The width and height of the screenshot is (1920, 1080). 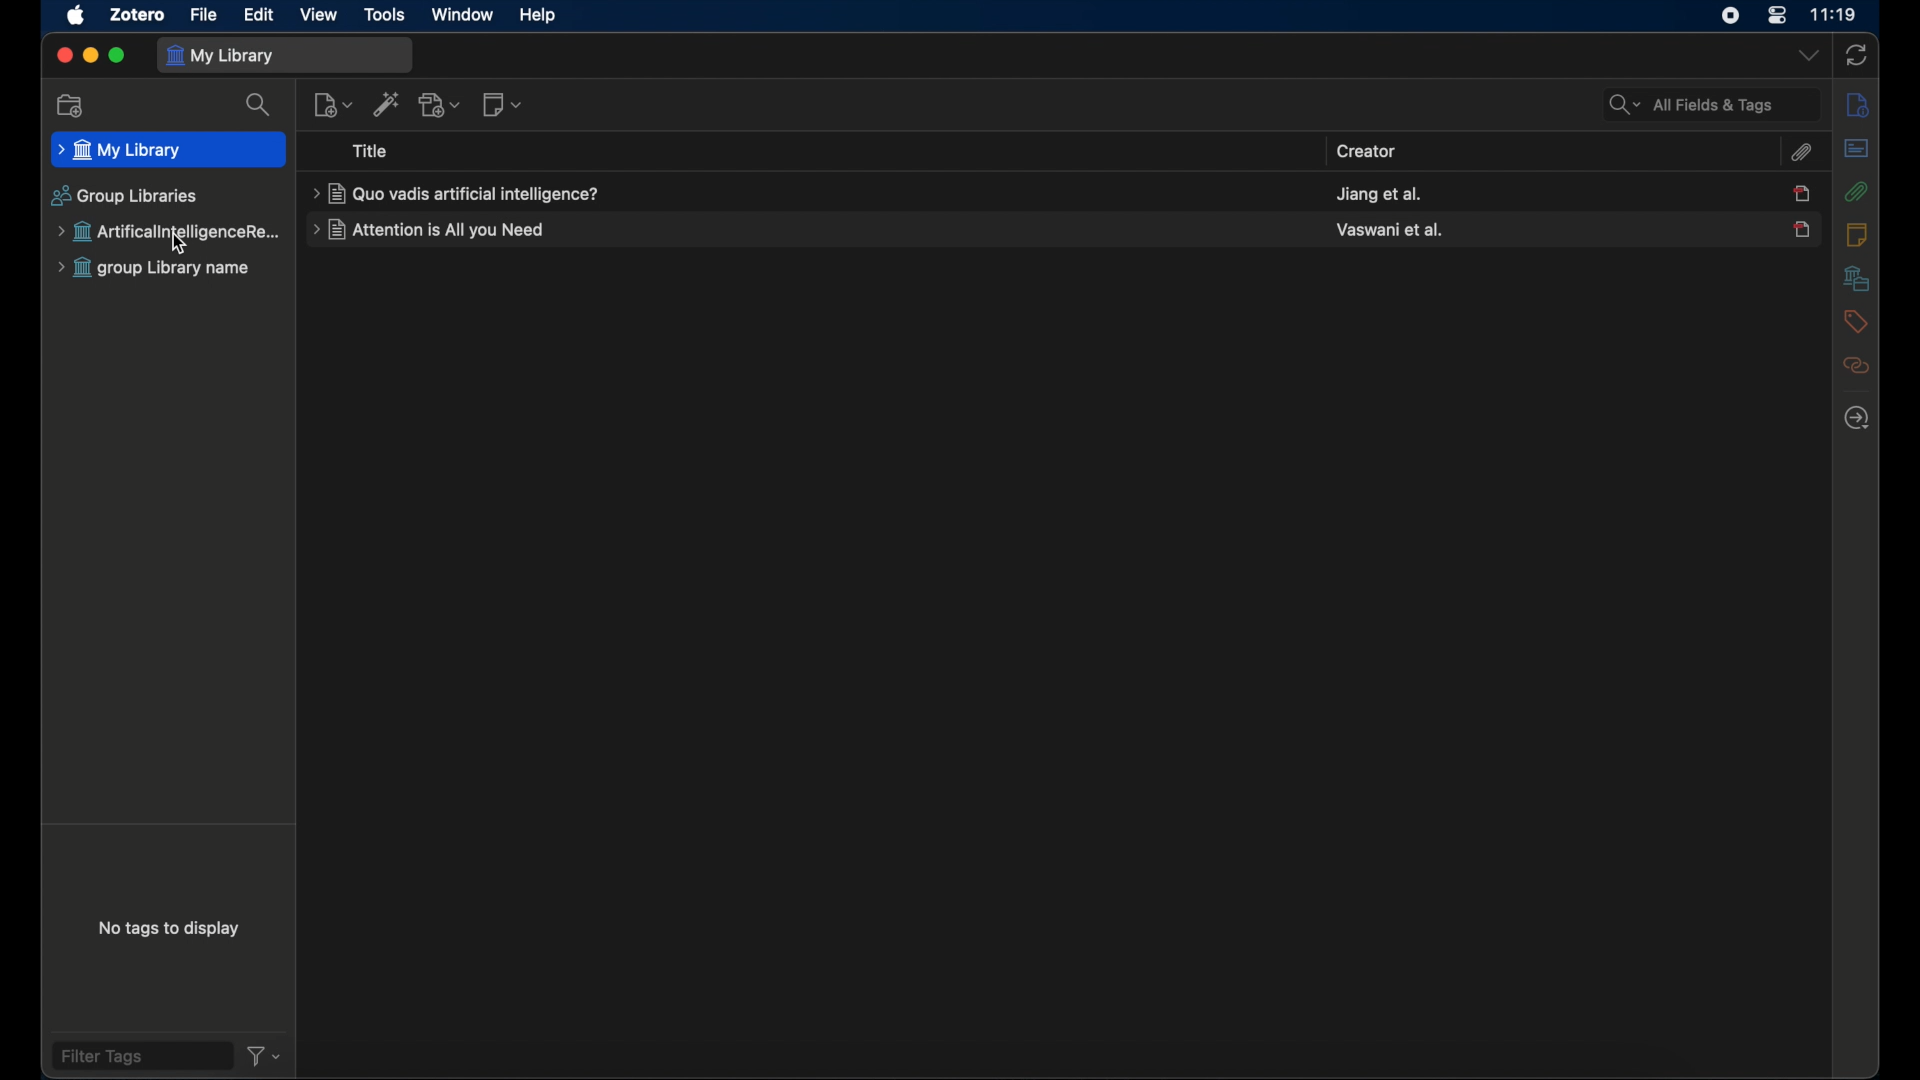 What do you see at coordinates (464, 17) in the screenshot?
I see `window` at bounding box center [464, 17].